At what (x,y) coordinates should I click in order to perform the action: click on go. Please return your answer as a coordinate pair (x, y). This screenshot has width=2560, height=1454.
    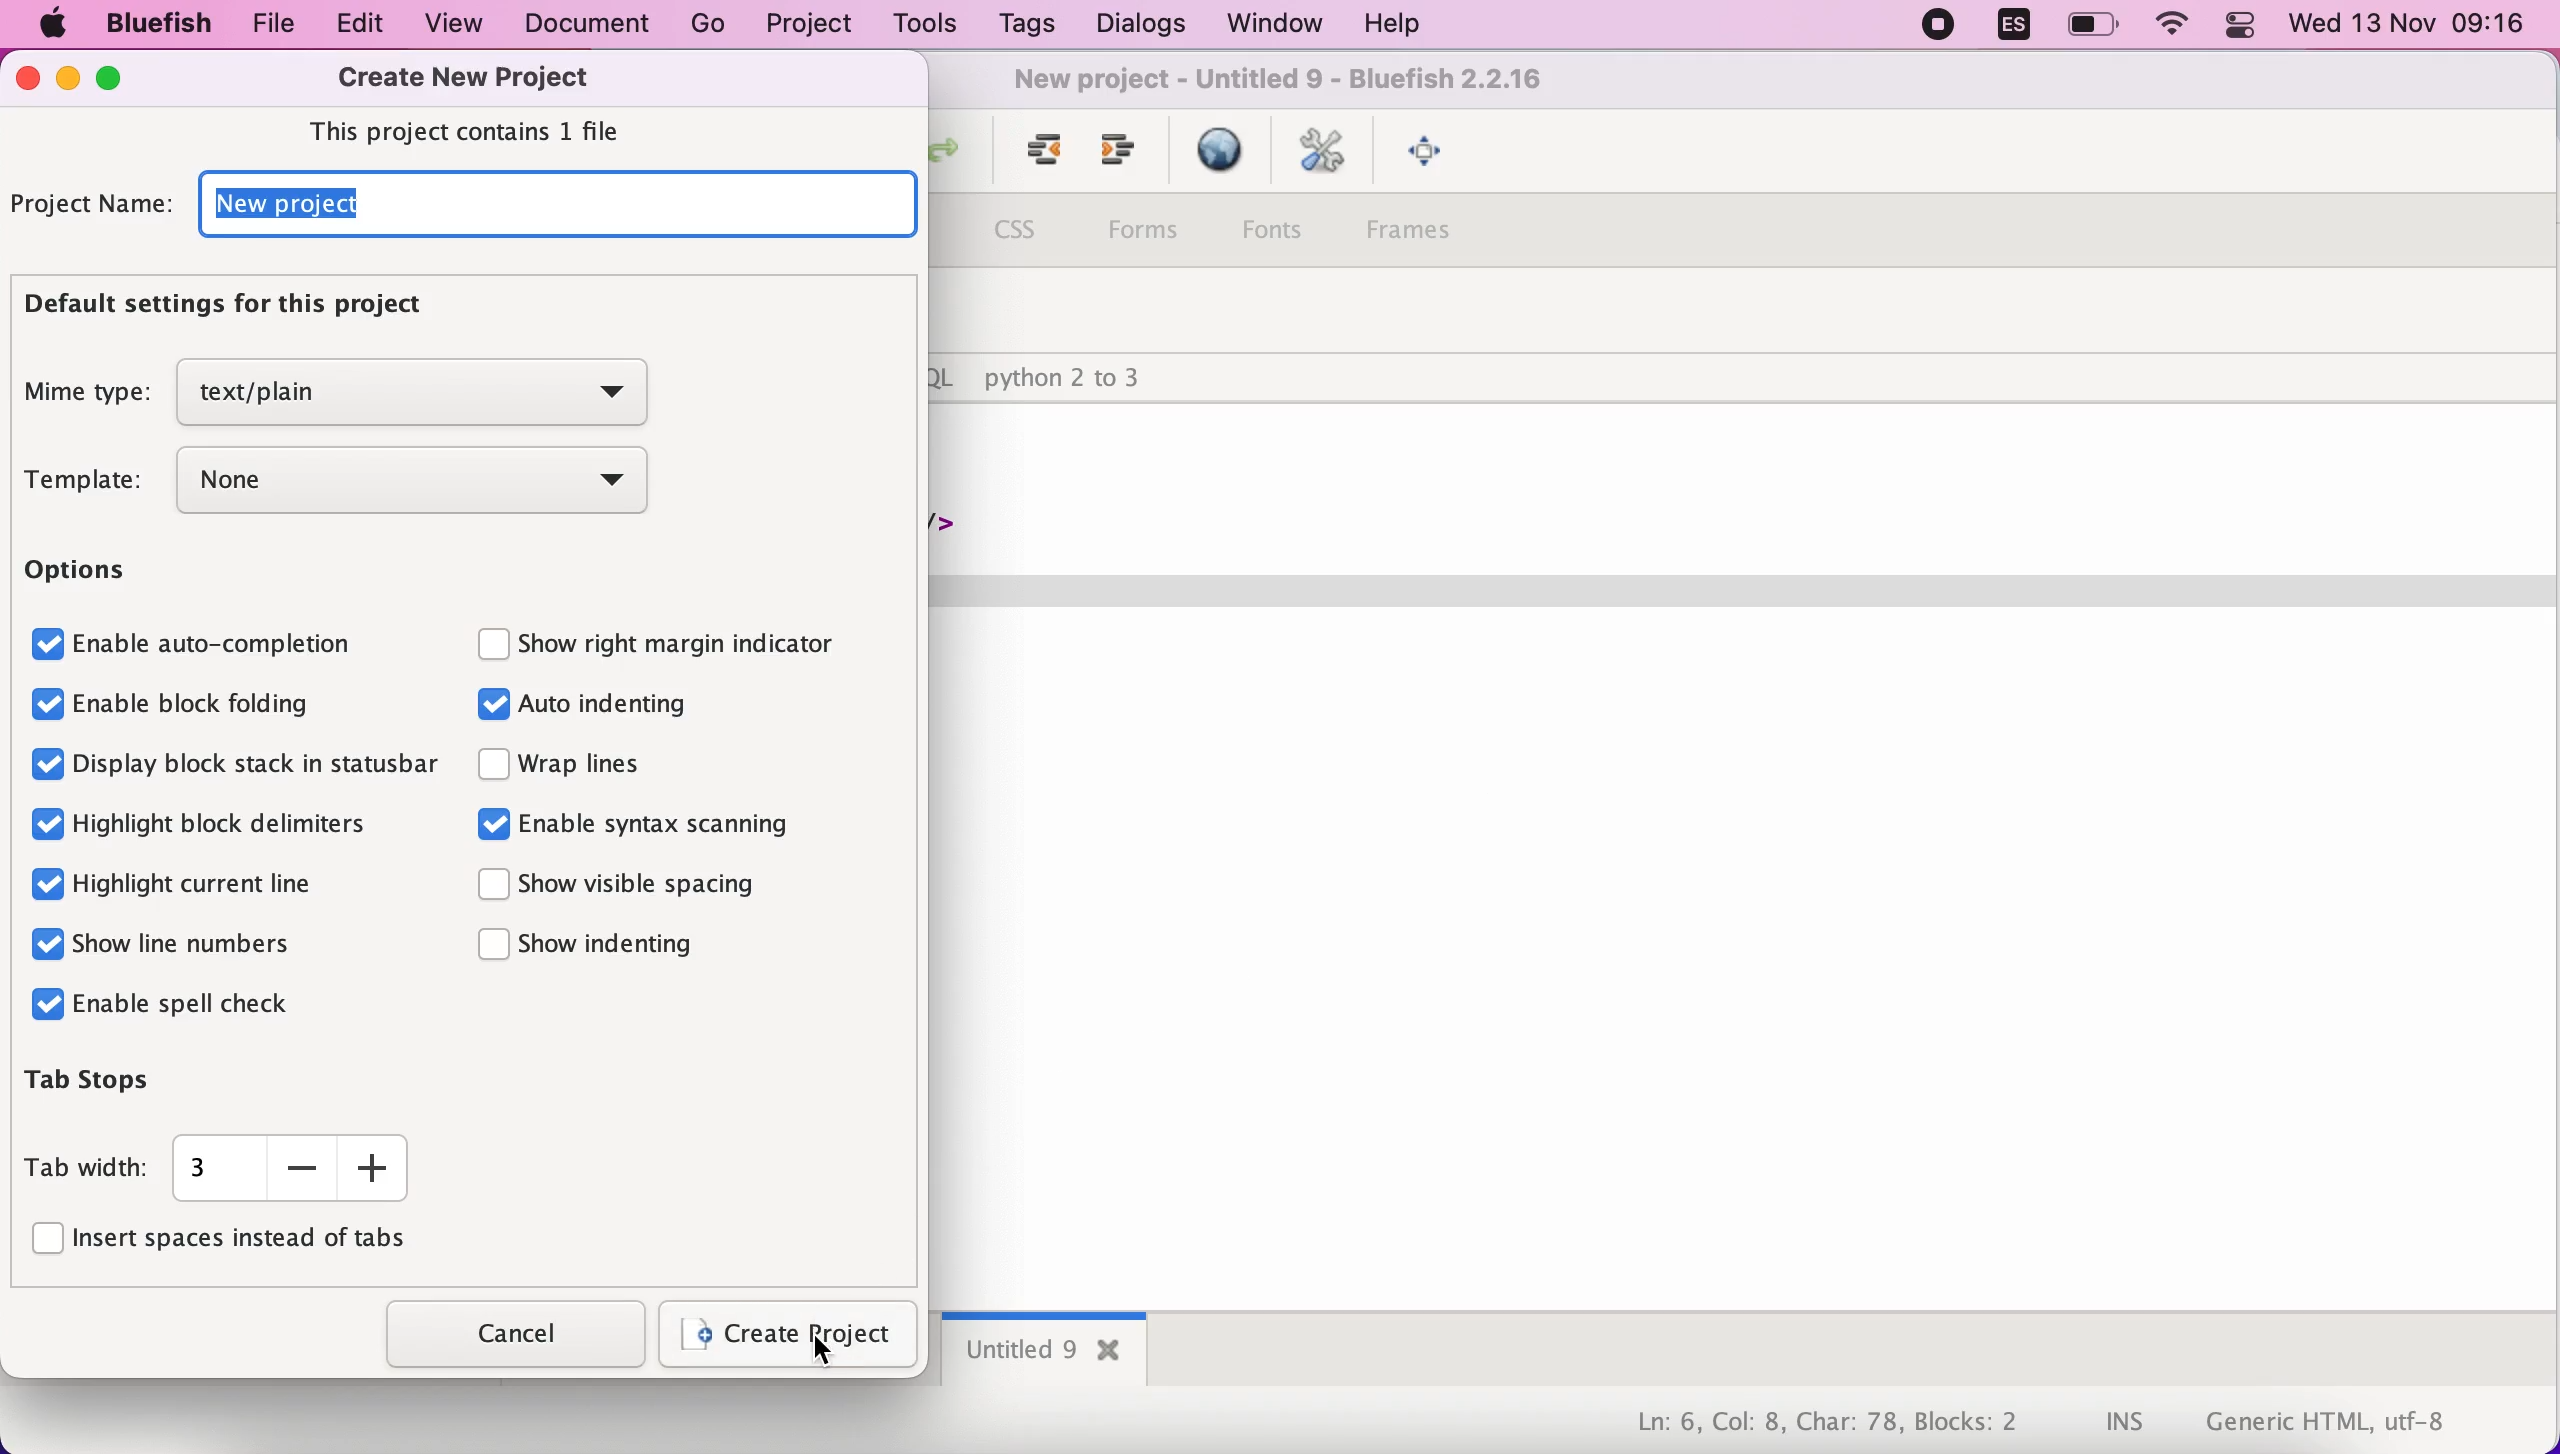
    Looking at the image, I should click on (709, 24).